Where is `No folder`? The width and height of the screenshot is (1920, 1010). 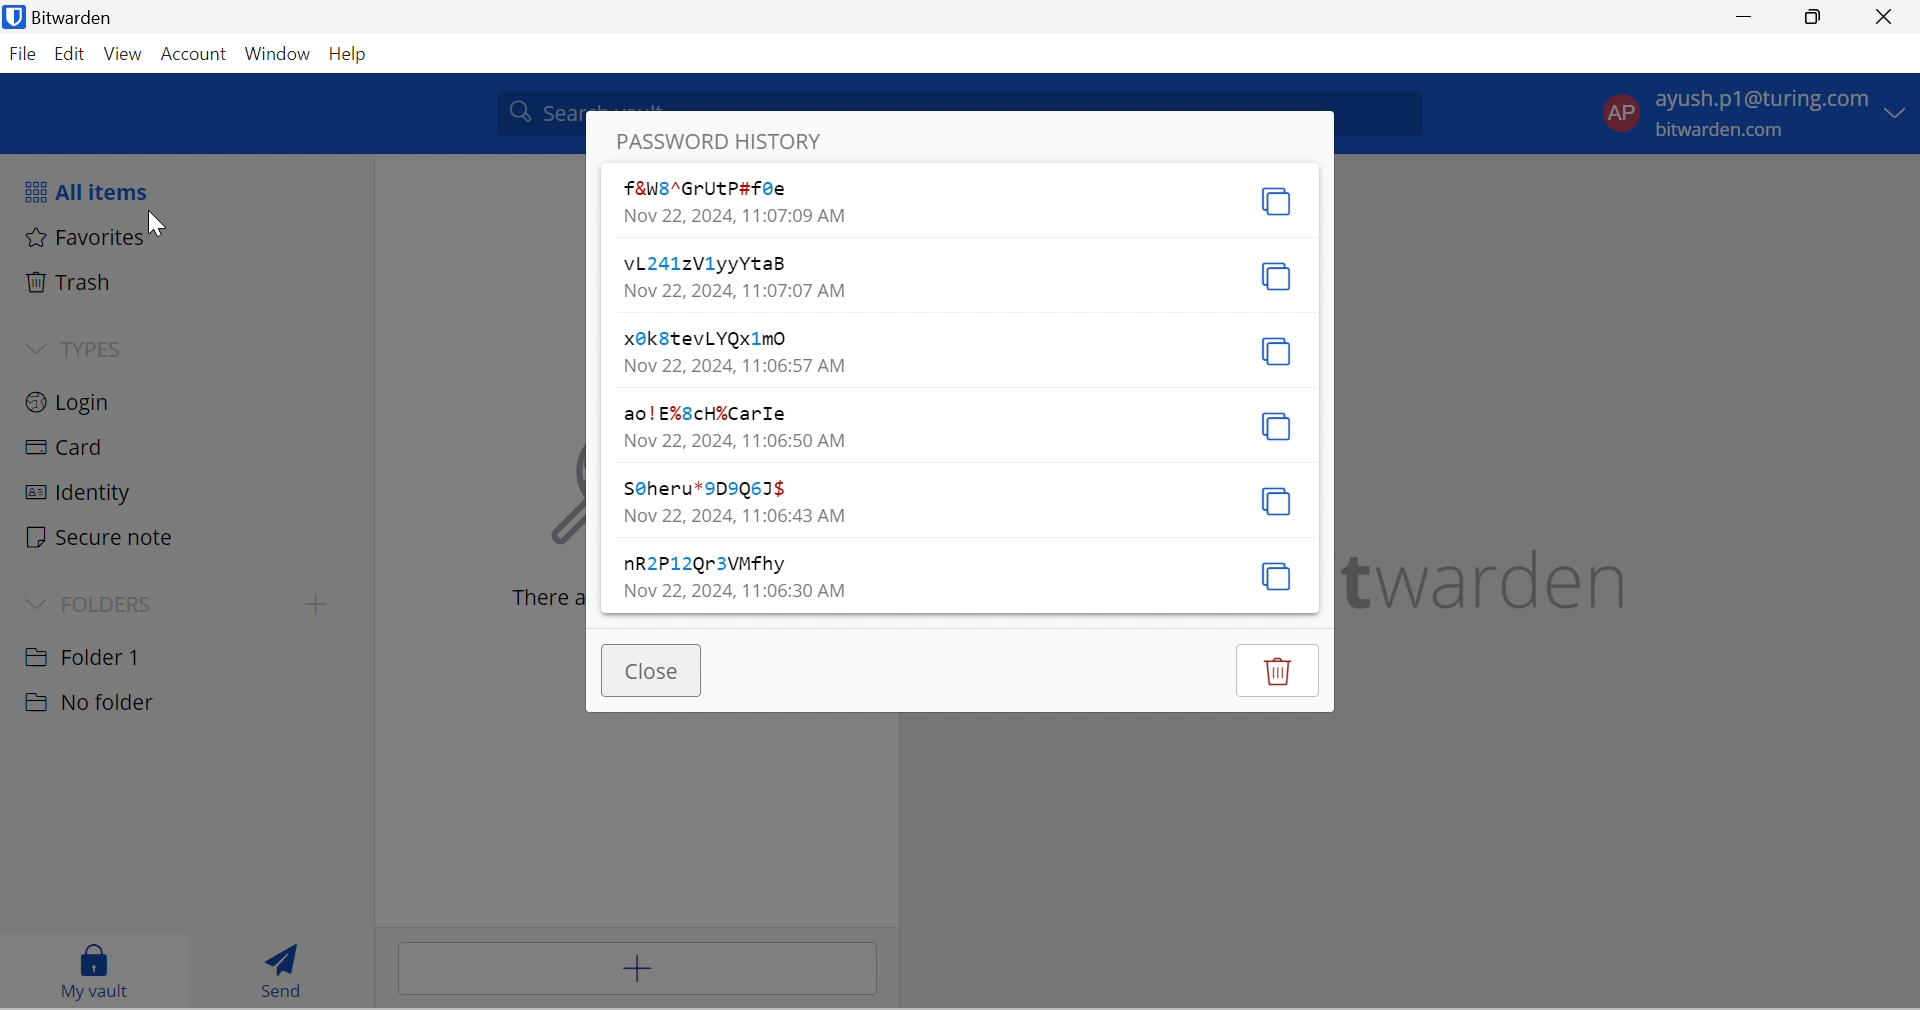 No folder is located at coordinates (92, 703).